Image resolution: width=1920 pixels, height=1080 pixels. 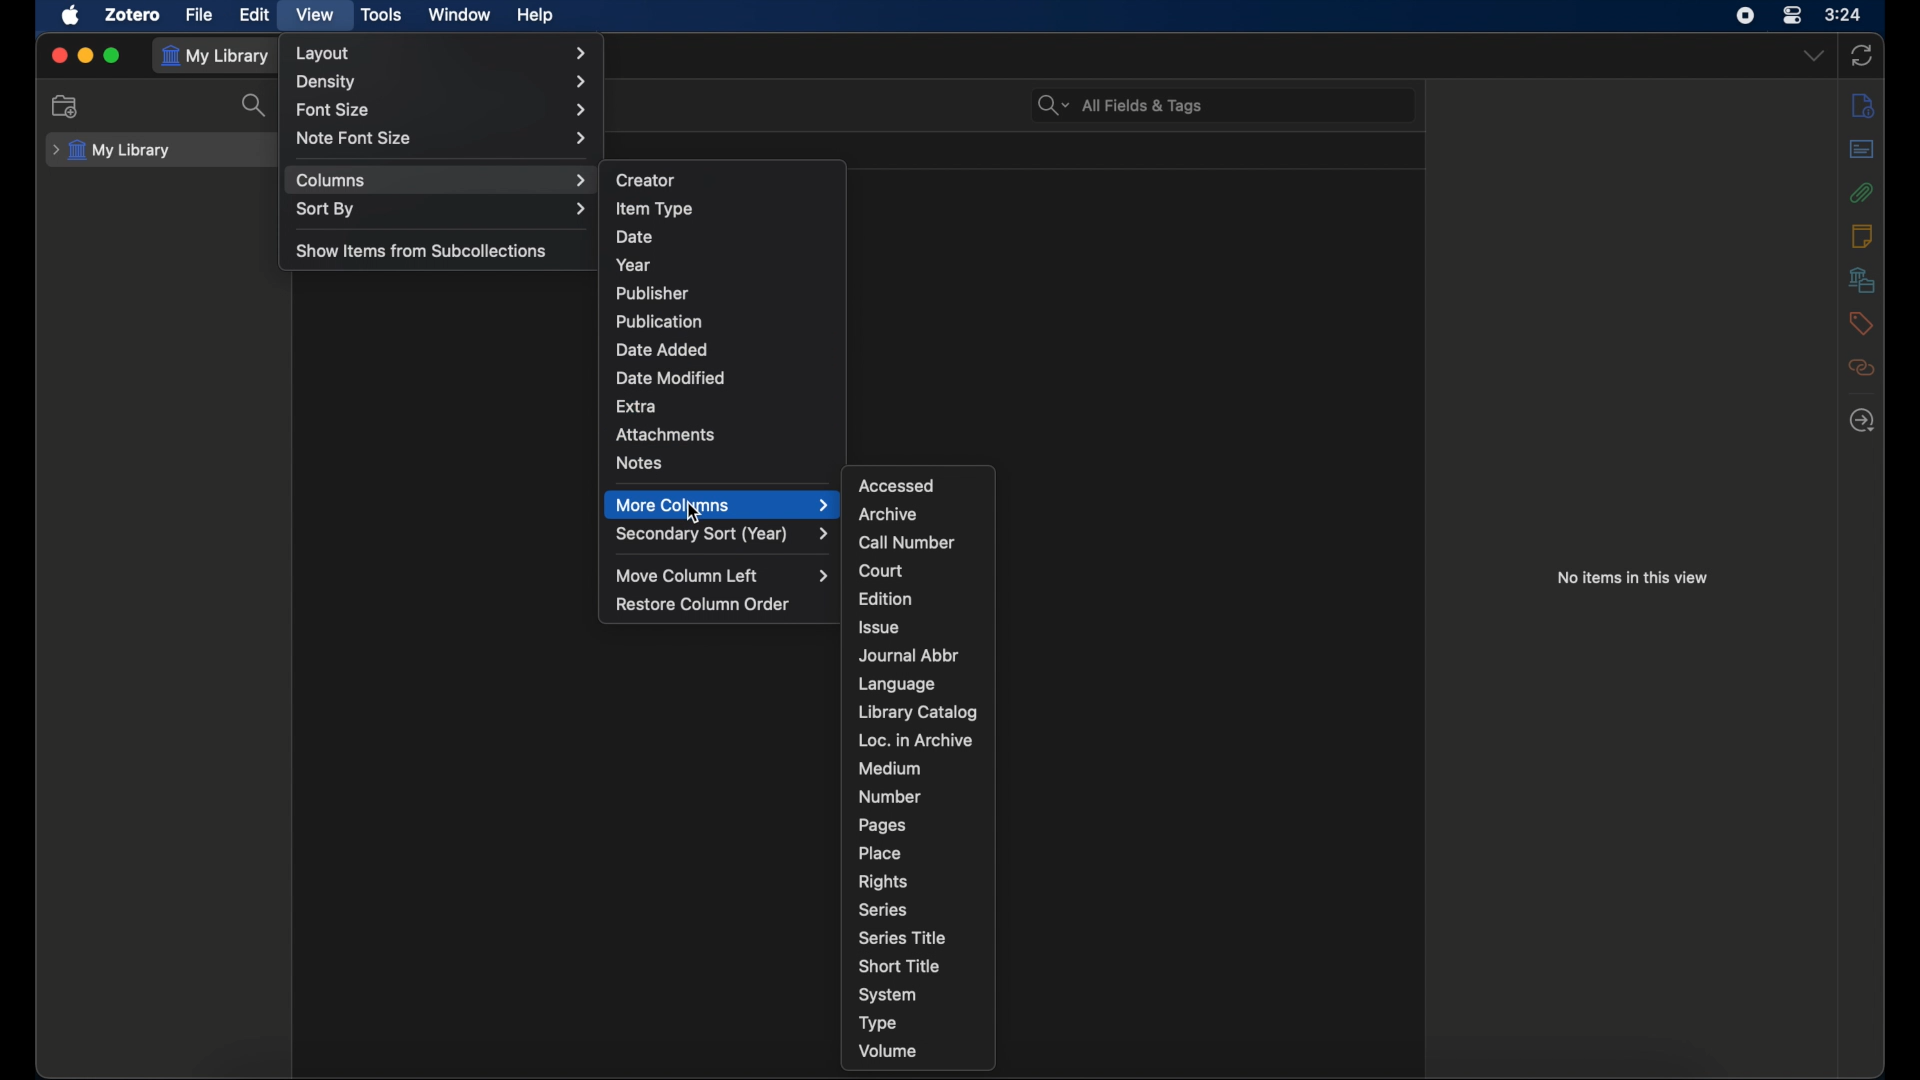 I want to click on sync, so click(x=1862, y=56).